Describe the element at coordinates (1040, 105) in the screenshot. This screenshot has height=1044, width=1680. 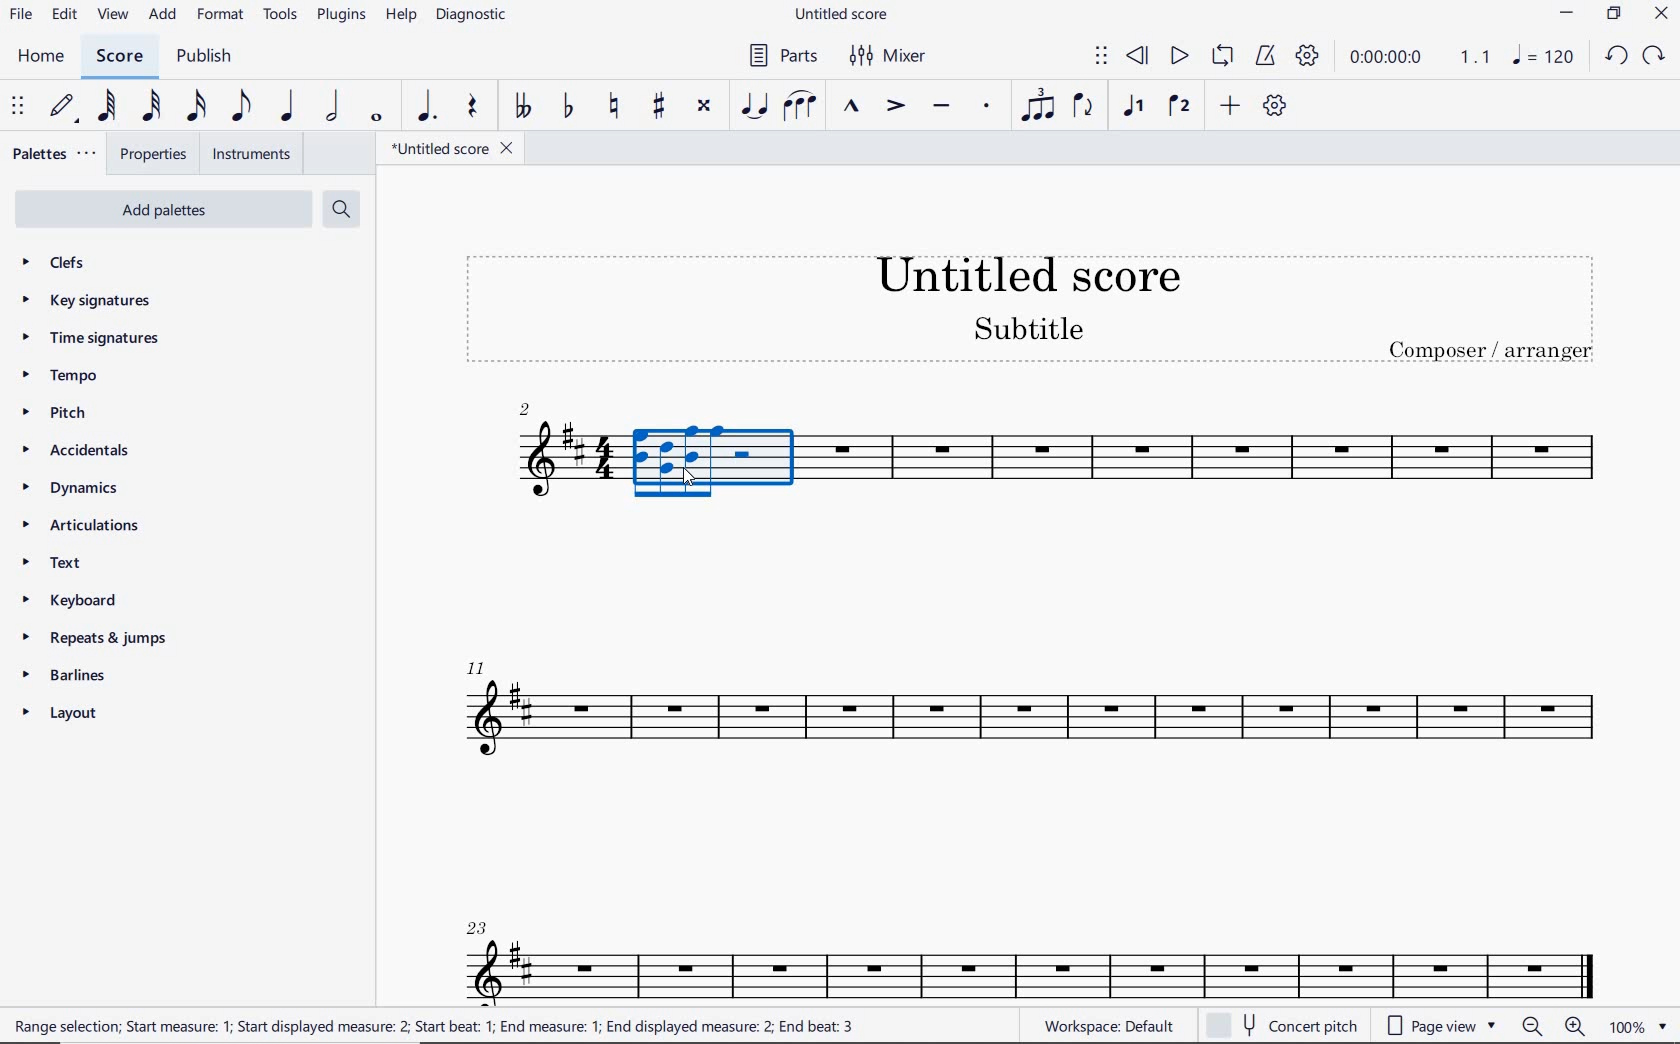
I see `TUPLET` at that location.